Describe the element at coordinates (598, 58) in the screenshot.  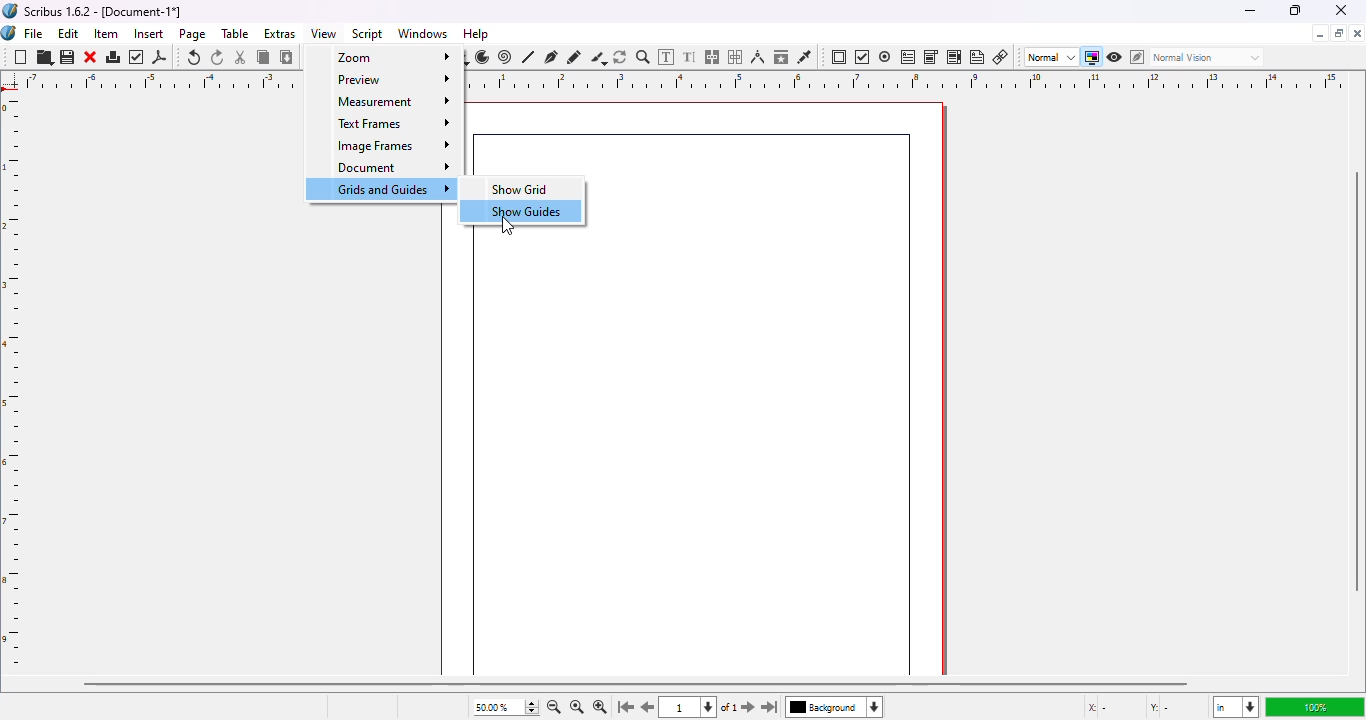
I see `calligraphic line` at that location.